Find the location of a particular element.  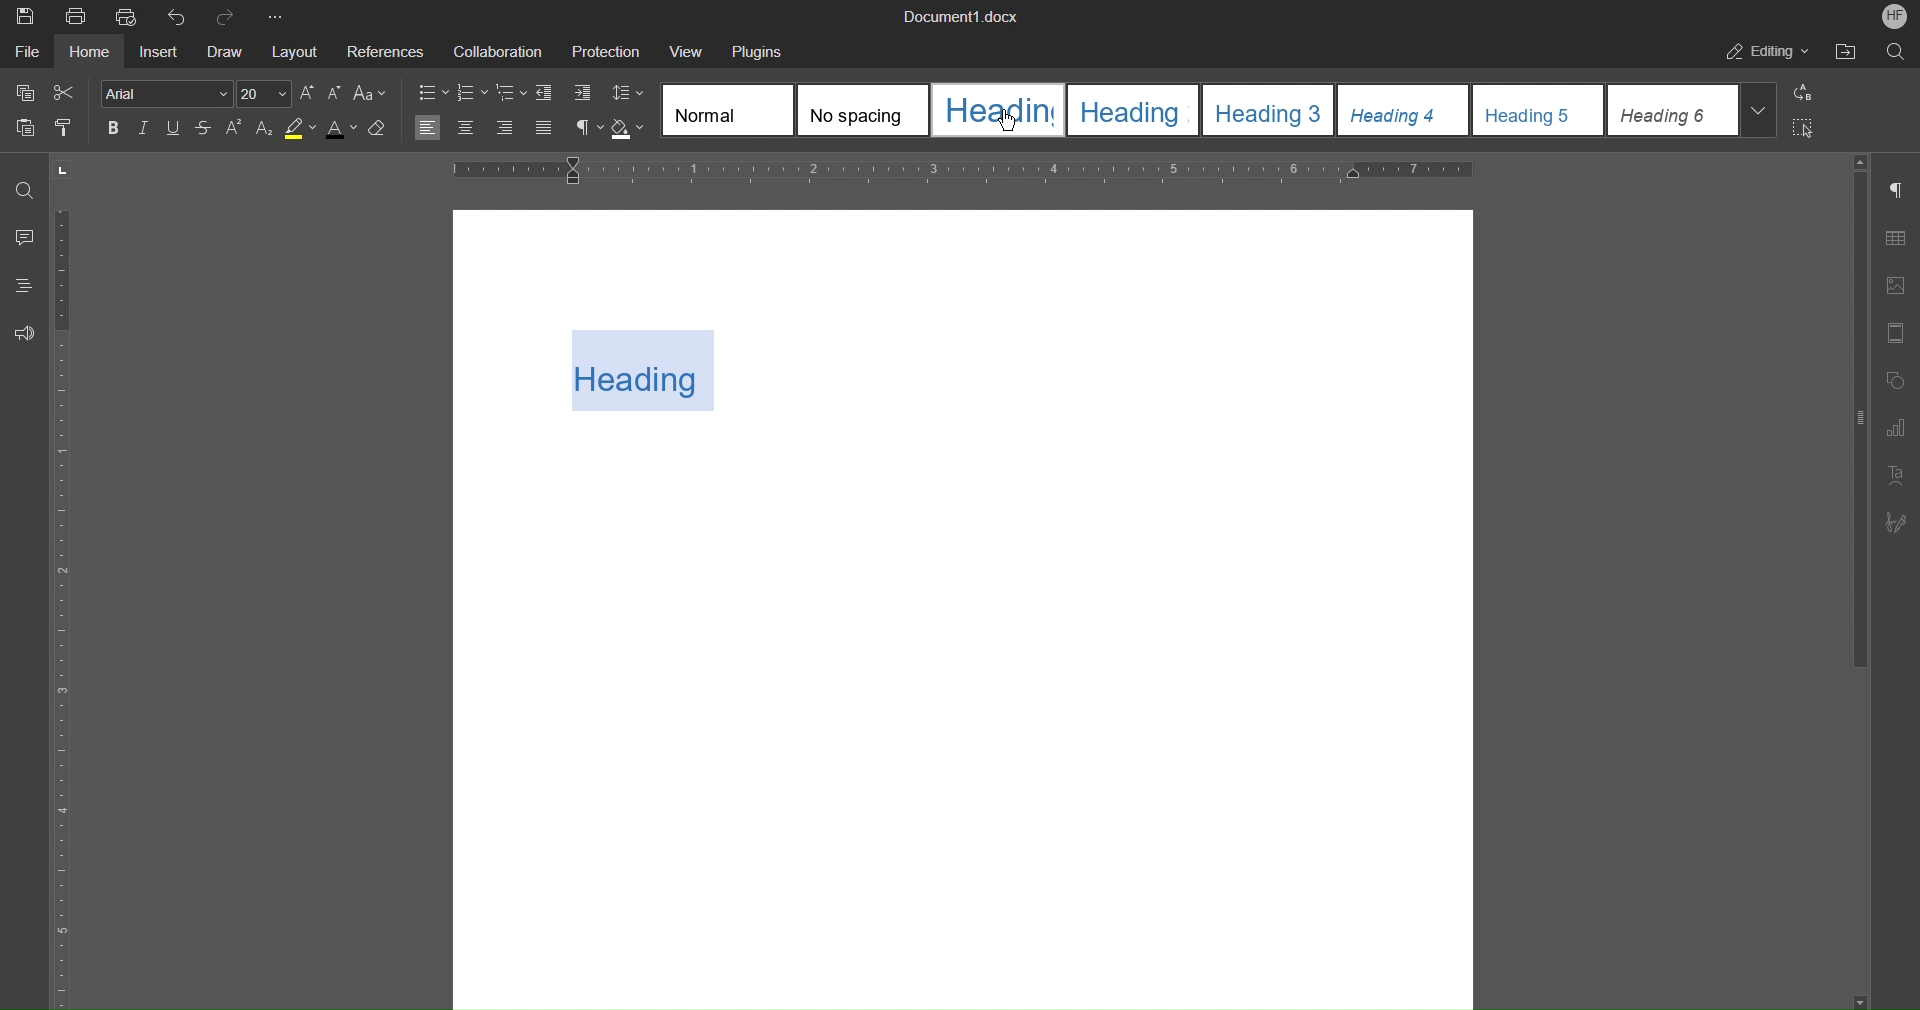

Underline is located at coordinates (174, 129).